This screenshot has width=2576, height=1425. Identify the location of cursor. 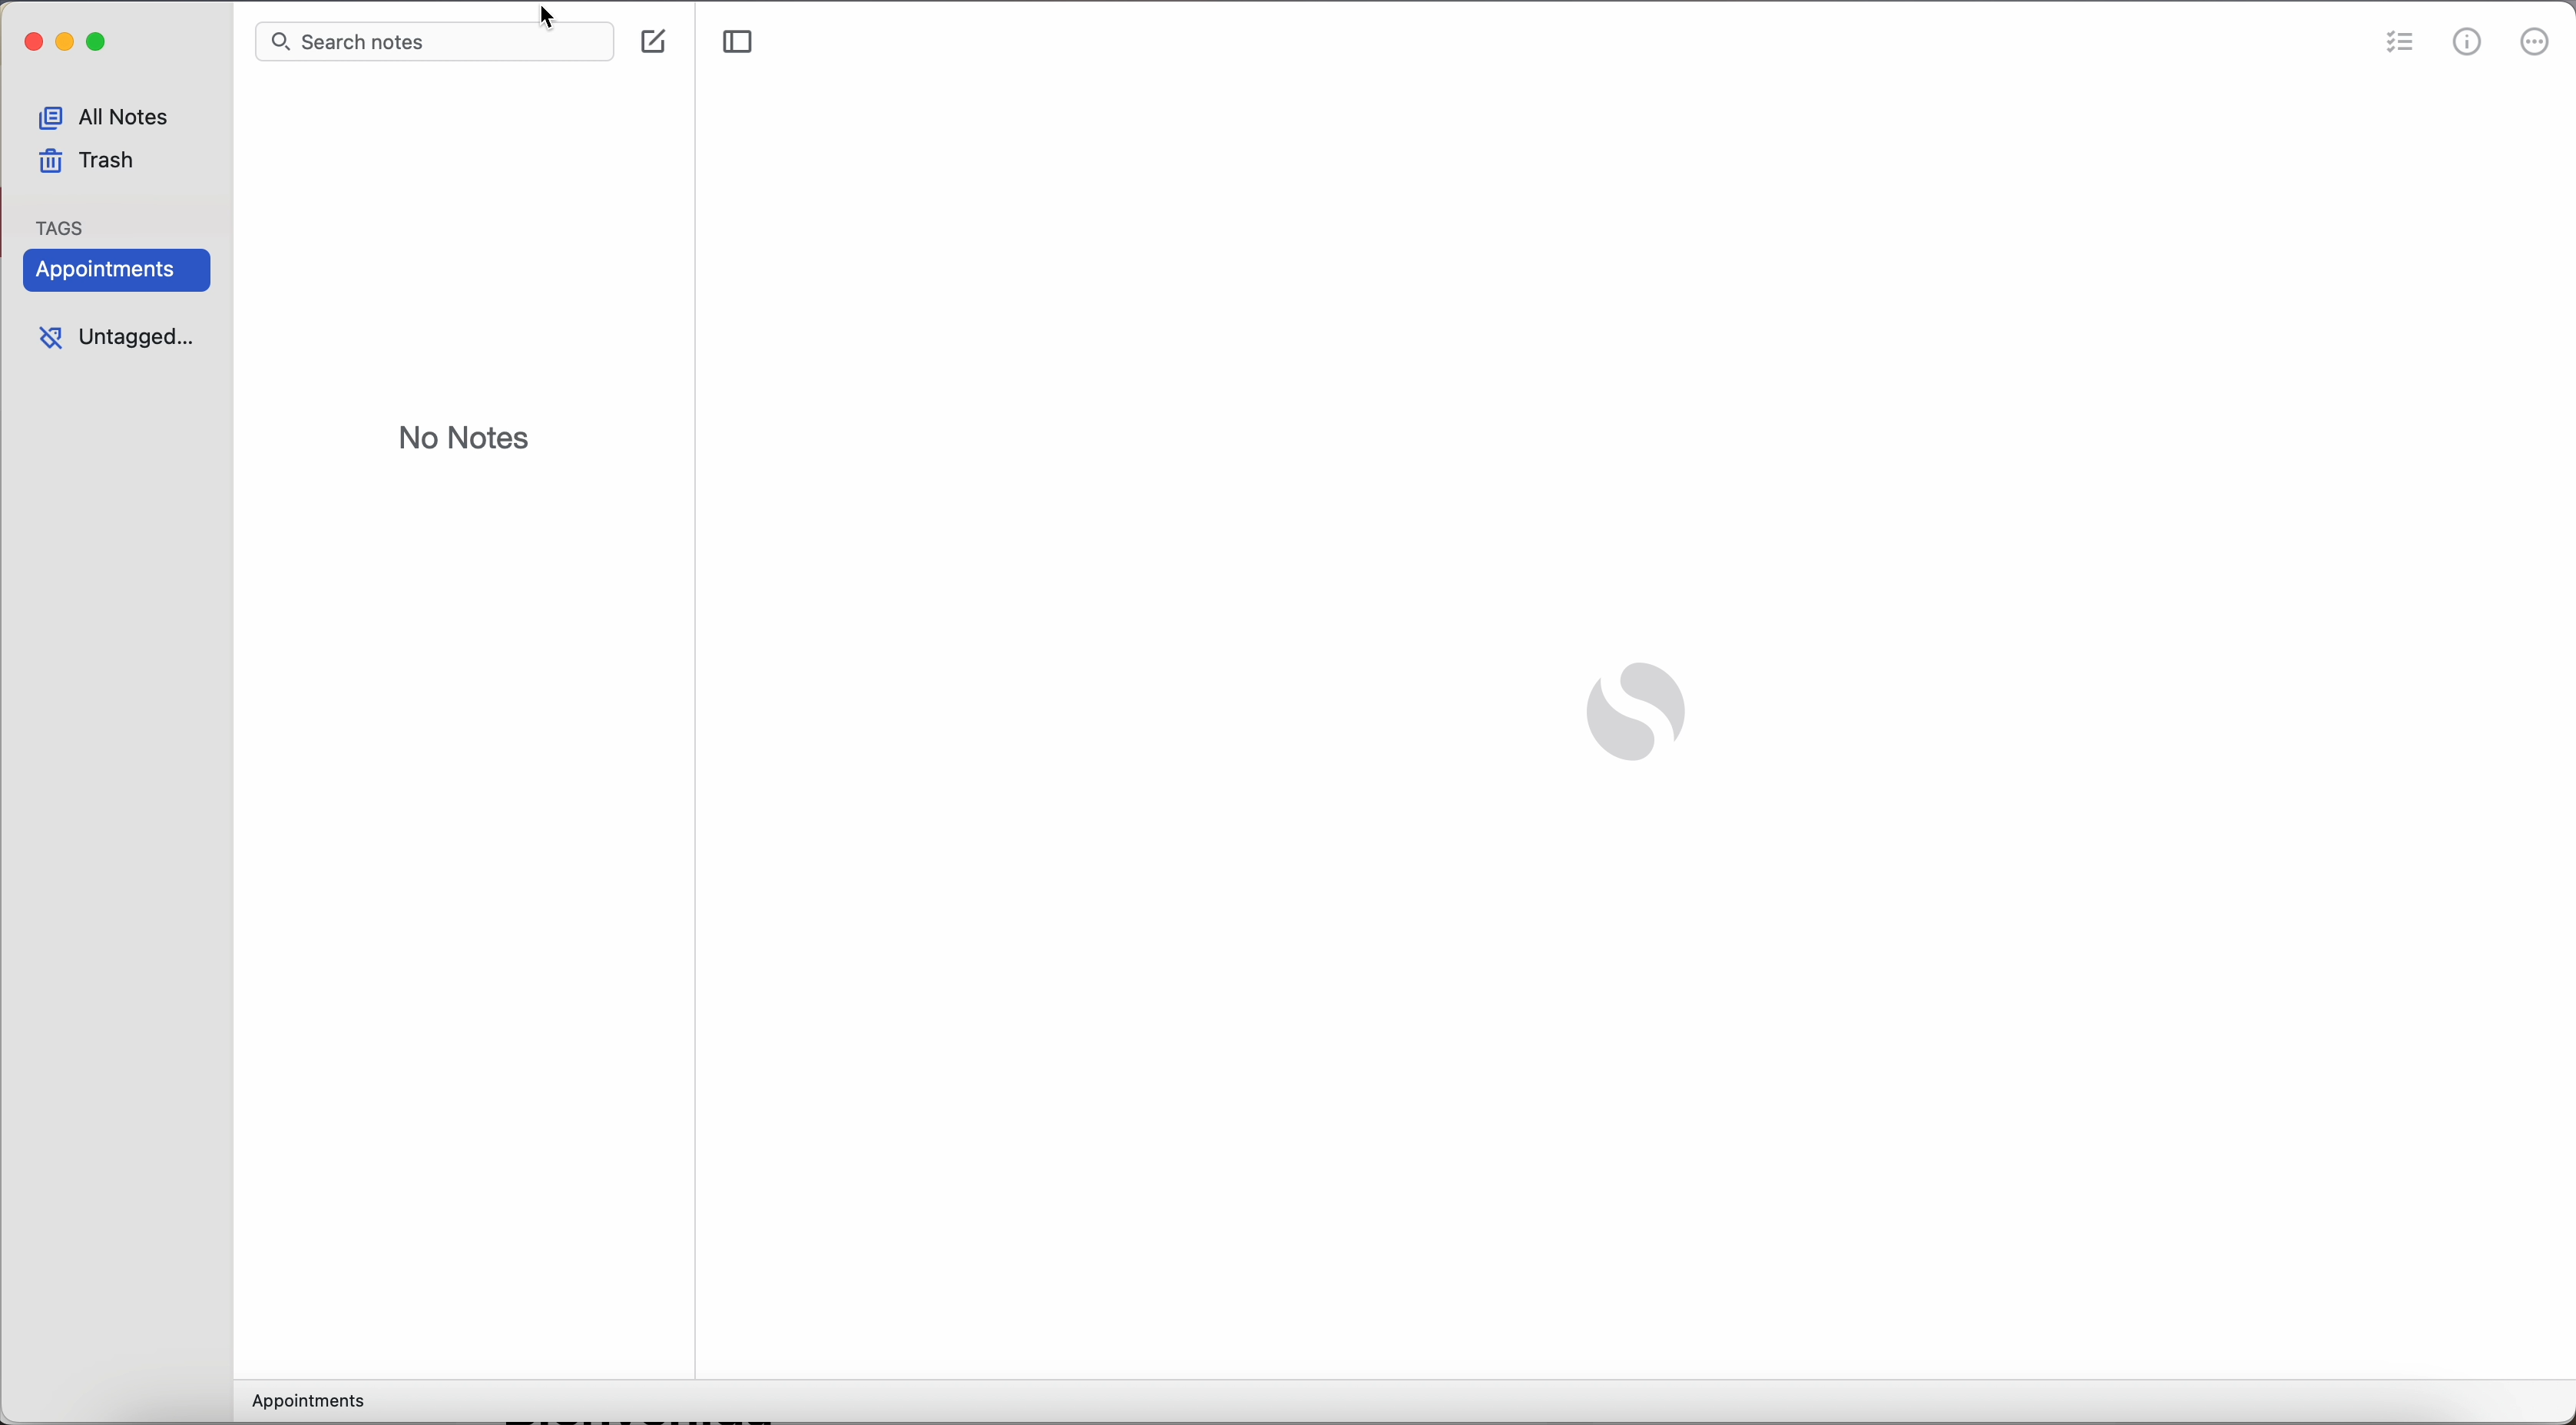
(554, 16).